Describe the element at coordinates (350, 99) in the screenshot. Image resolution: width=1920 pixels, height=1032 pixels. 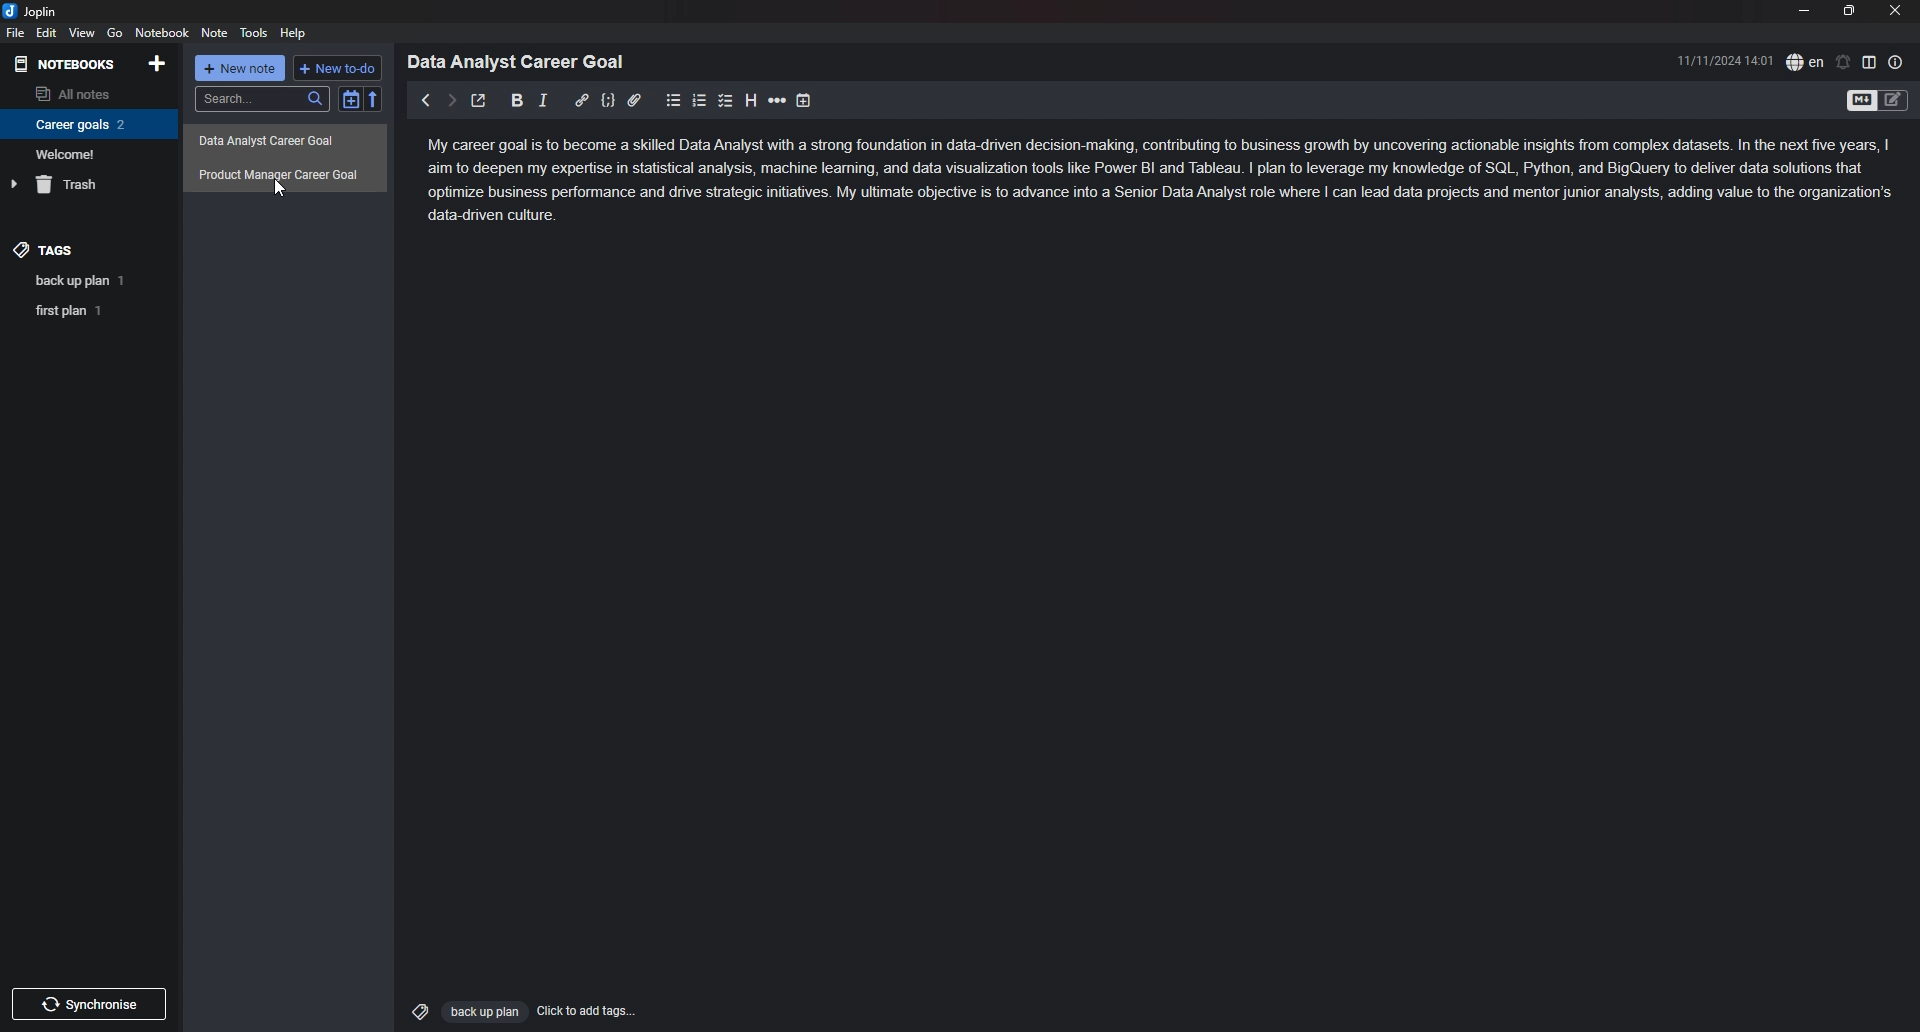
I see `toggle sort order` at that location.